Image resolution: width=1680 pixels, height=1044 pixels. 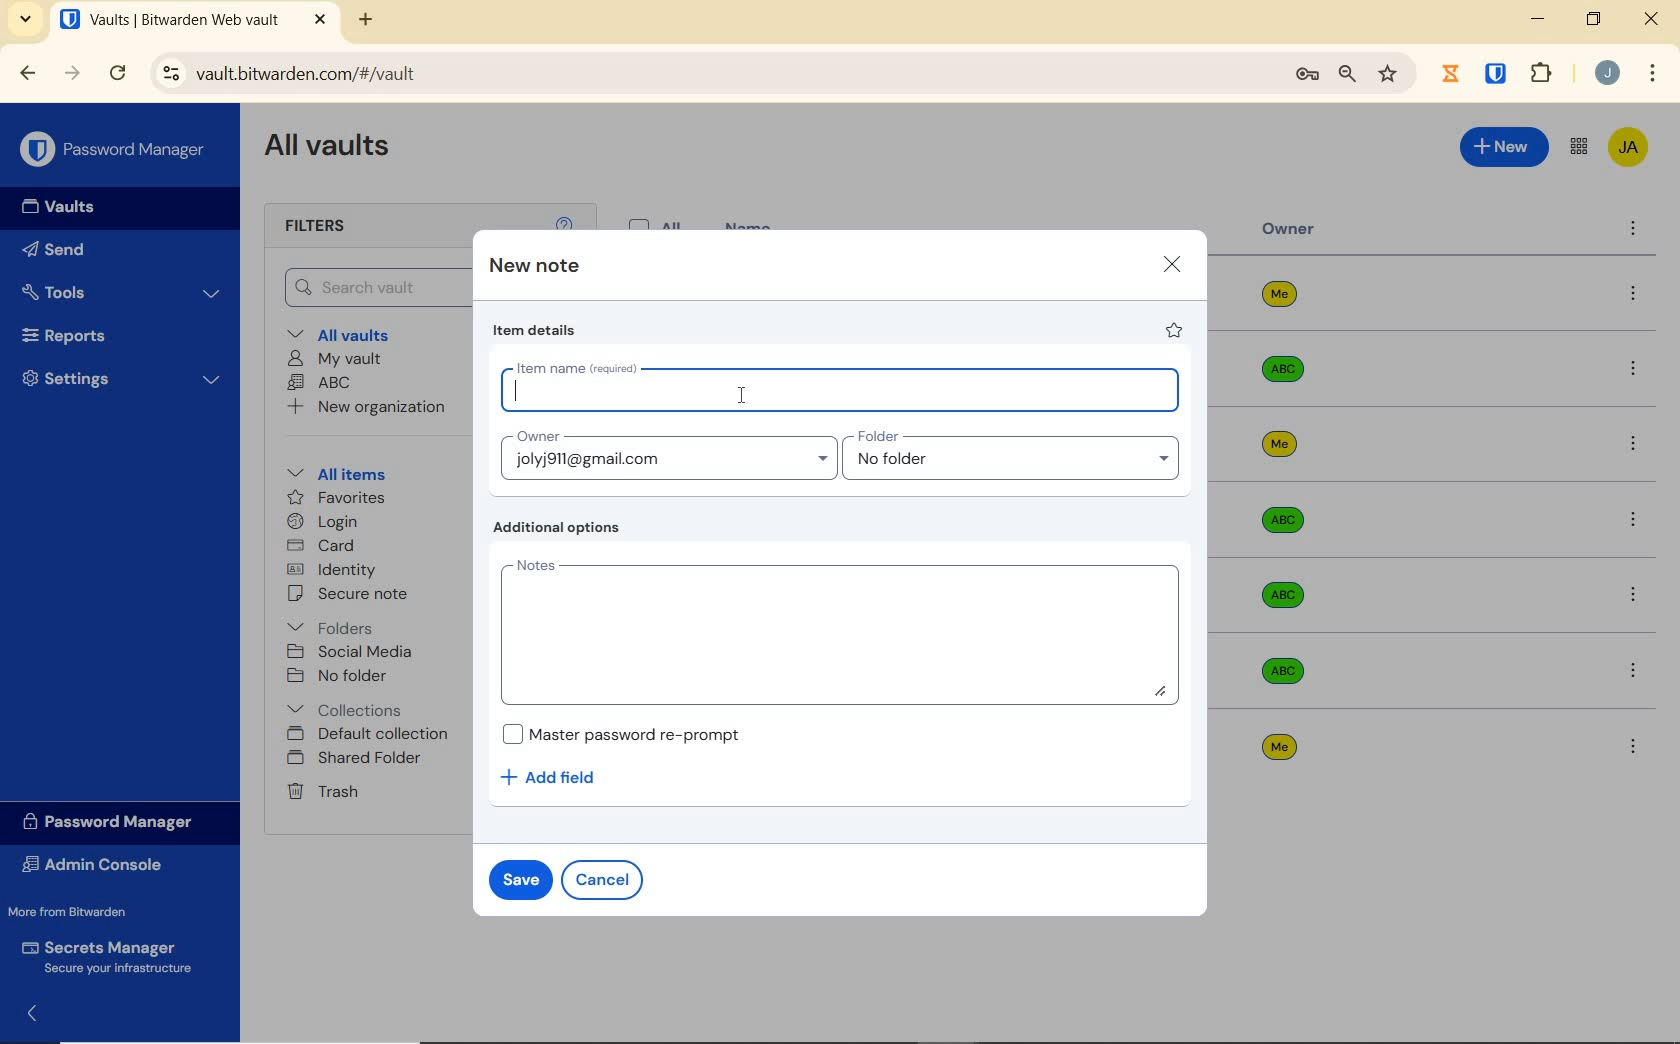 What do you see at coordinates (320, 20) in the screenshot?
I see `CLOSE` at bounding box center [320, 20].